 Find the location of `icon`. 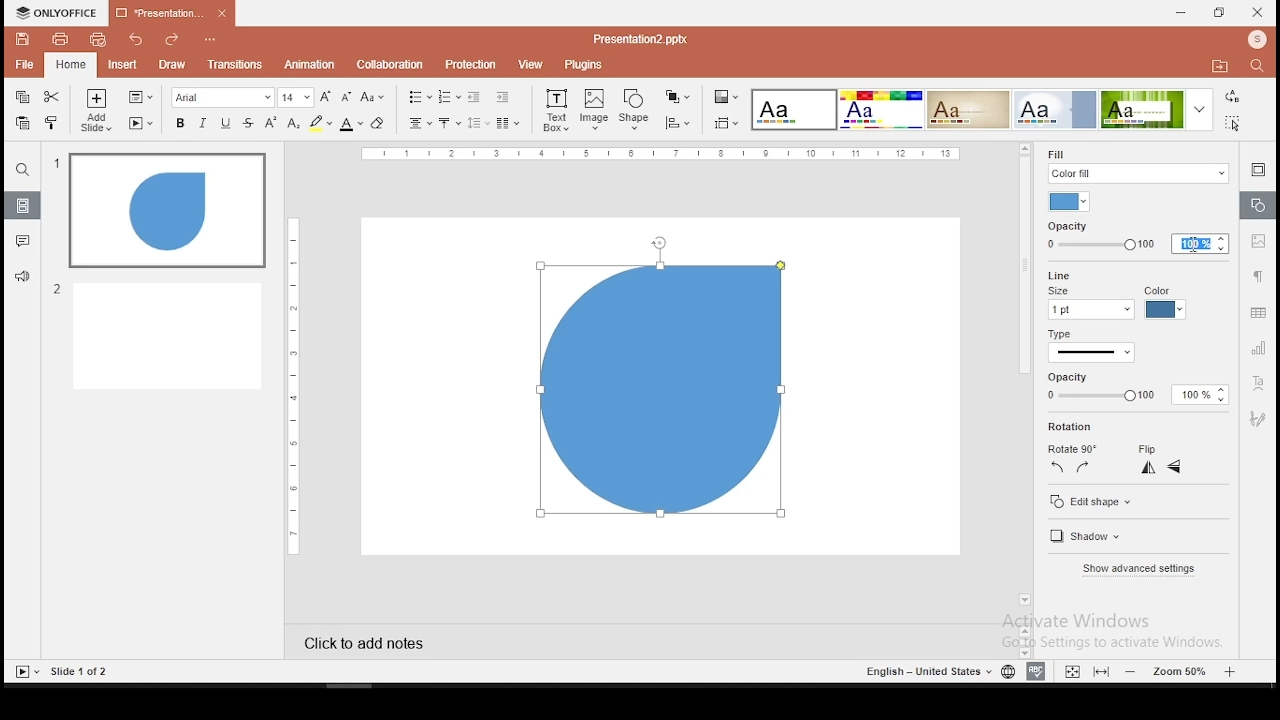

icon is located at coordinates (60, 12).